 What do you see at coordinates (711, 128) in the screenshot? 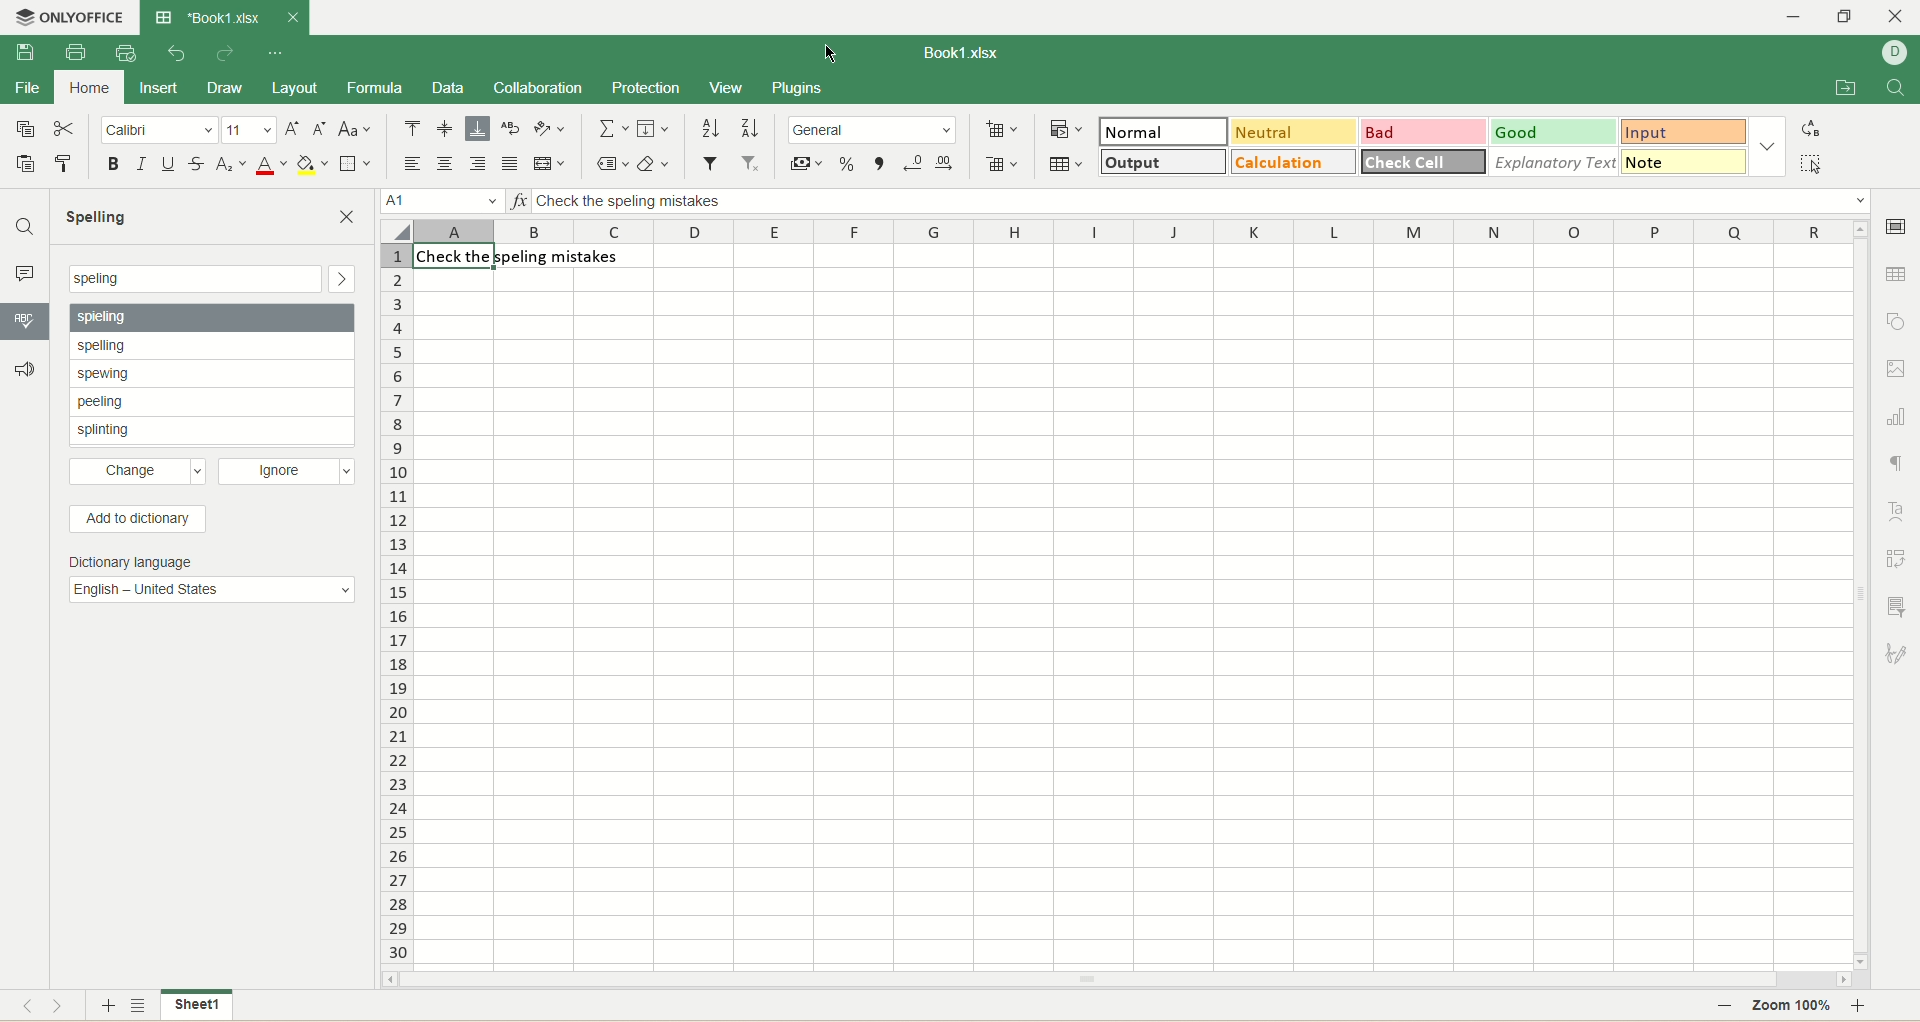
I see `sort ascending` at bounding box center [711, 128].